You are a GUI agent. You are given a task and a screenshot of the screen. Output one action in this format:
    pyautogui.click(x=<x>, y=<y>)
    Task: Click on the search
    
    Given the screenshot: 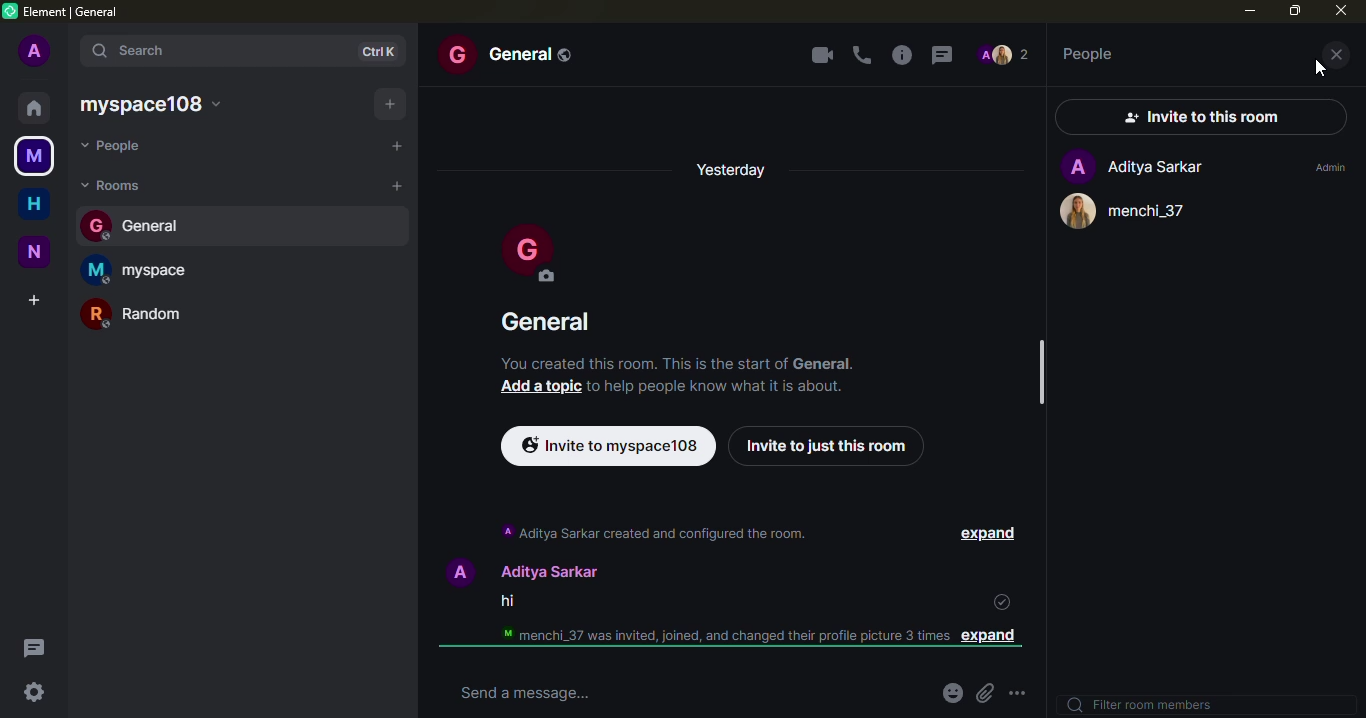 What is the action you would take?
    pyautogui.click(x=153, y=49)
    